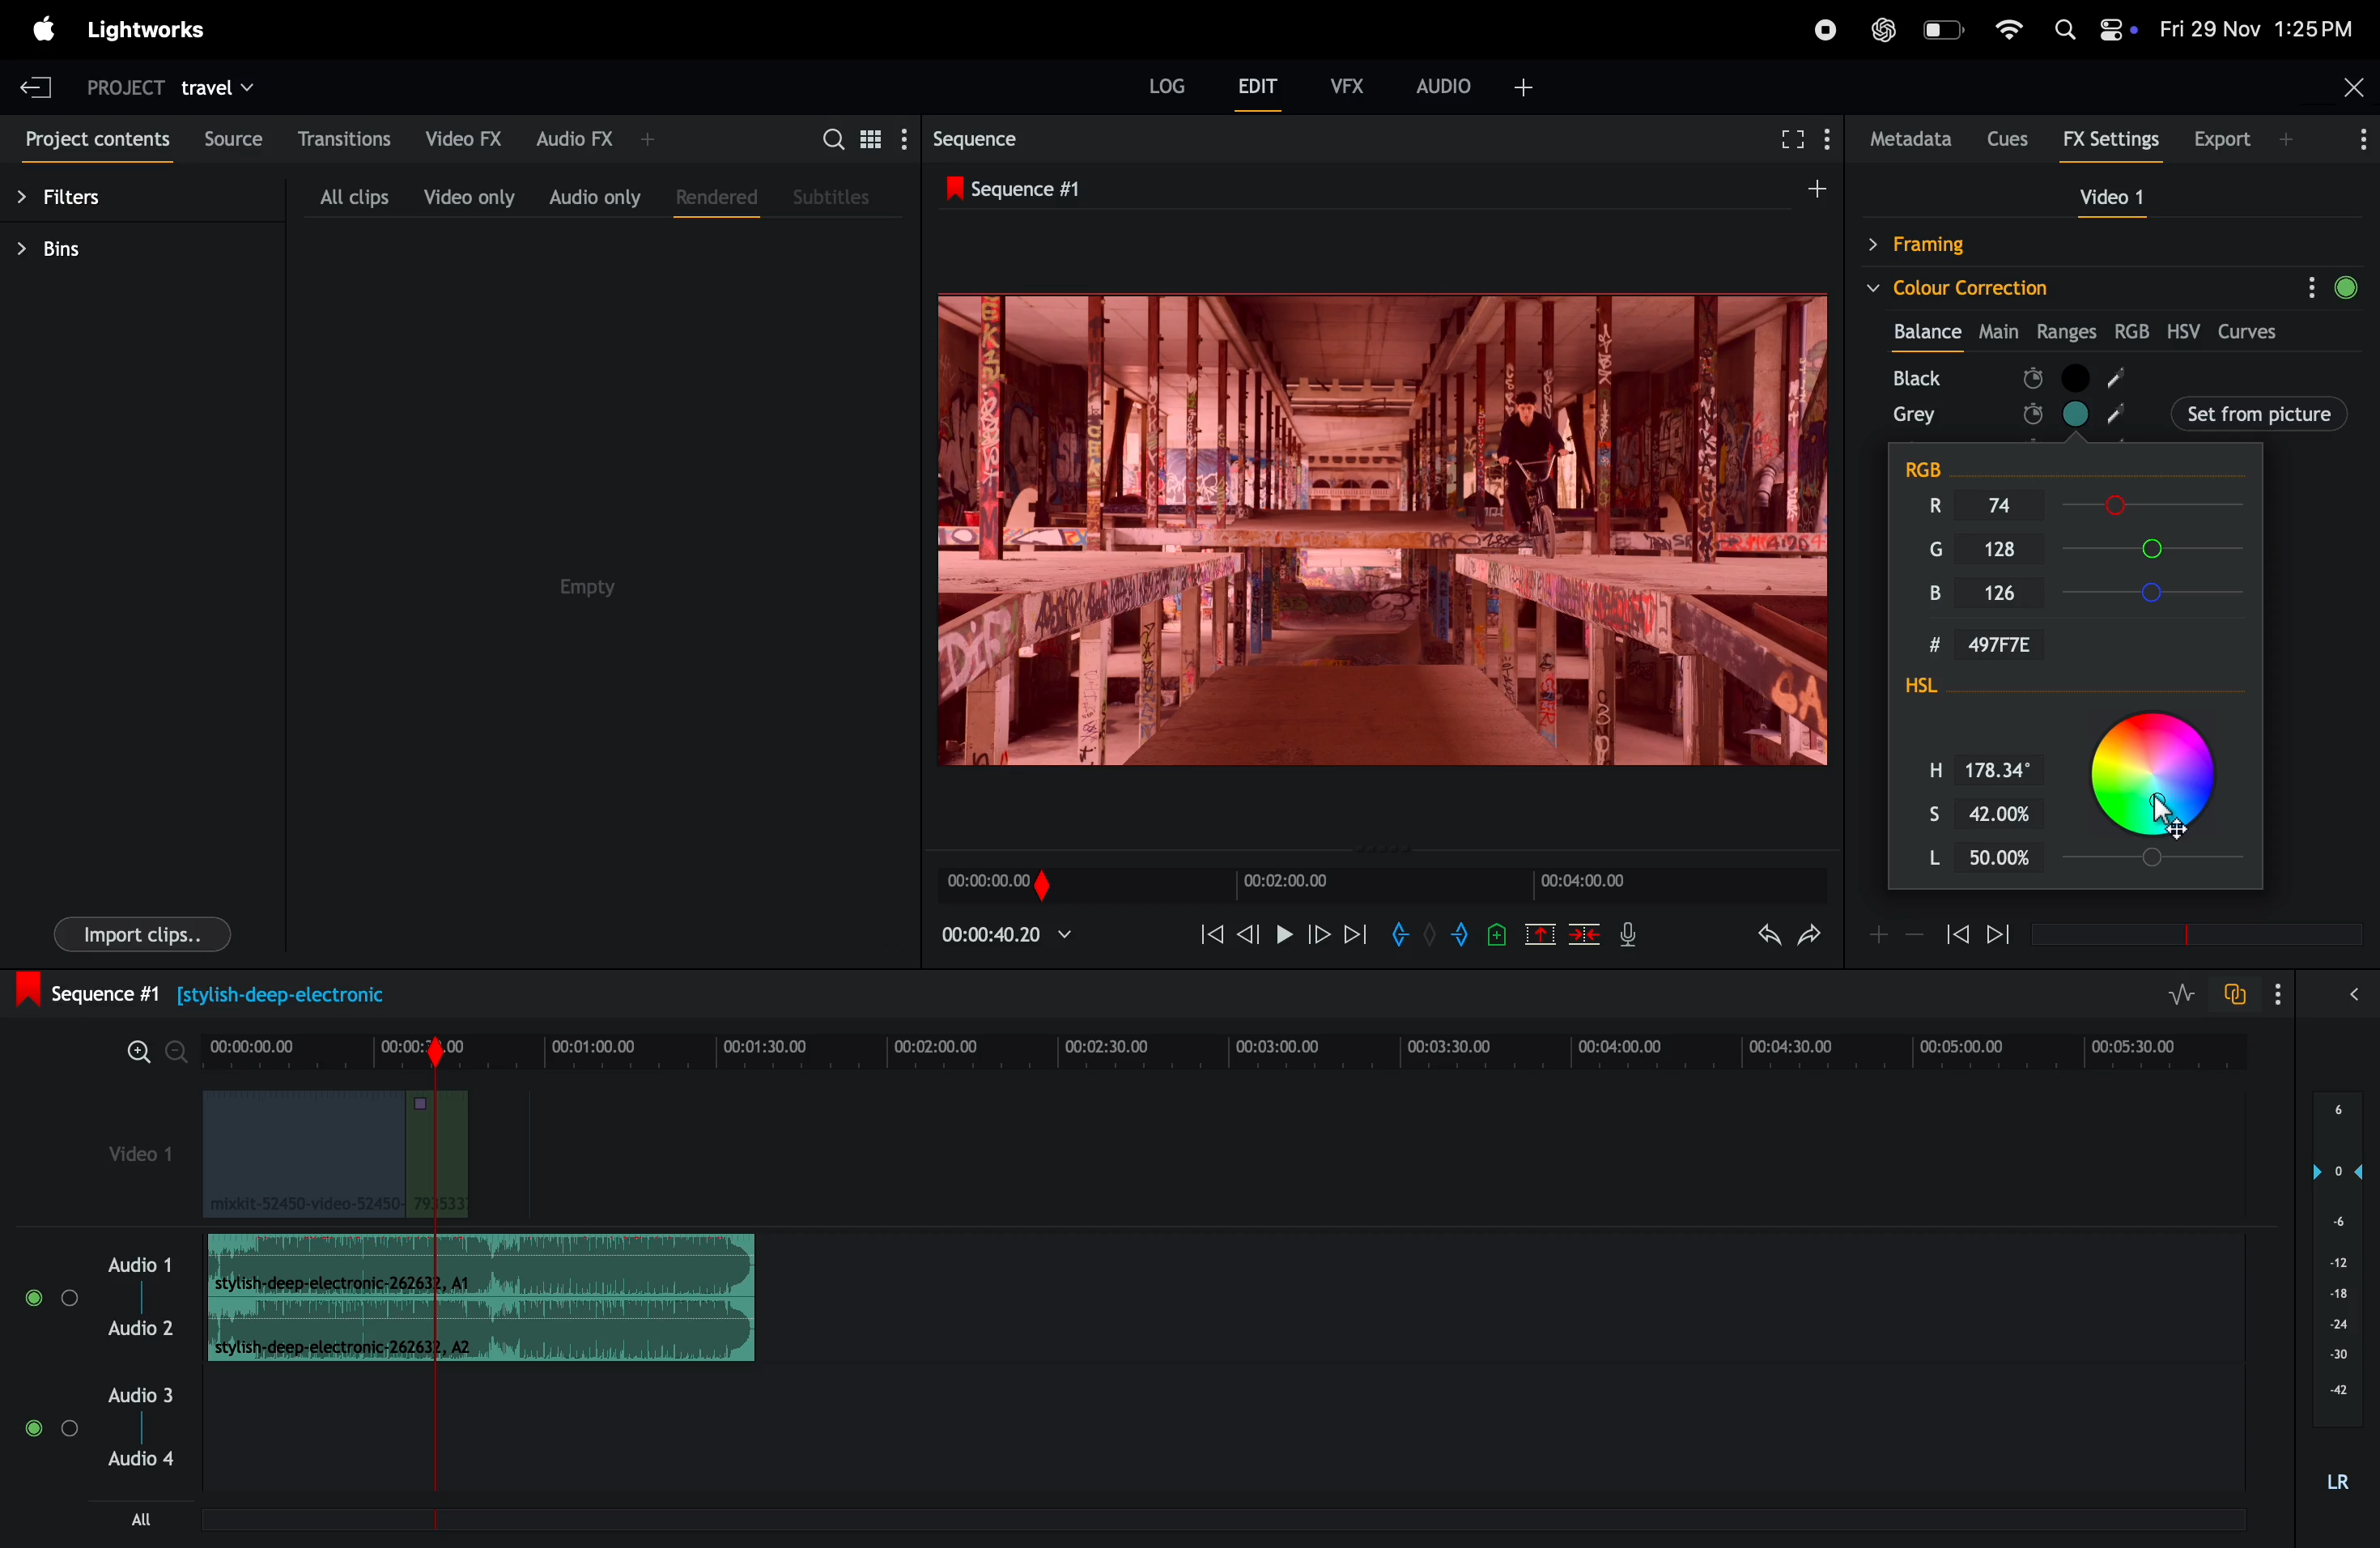 The image size is (2380, 1548). What do you see at coordinates (1783, 136) in the screenshot?
I see `fullscreen` at bounding box center [1783, 136].